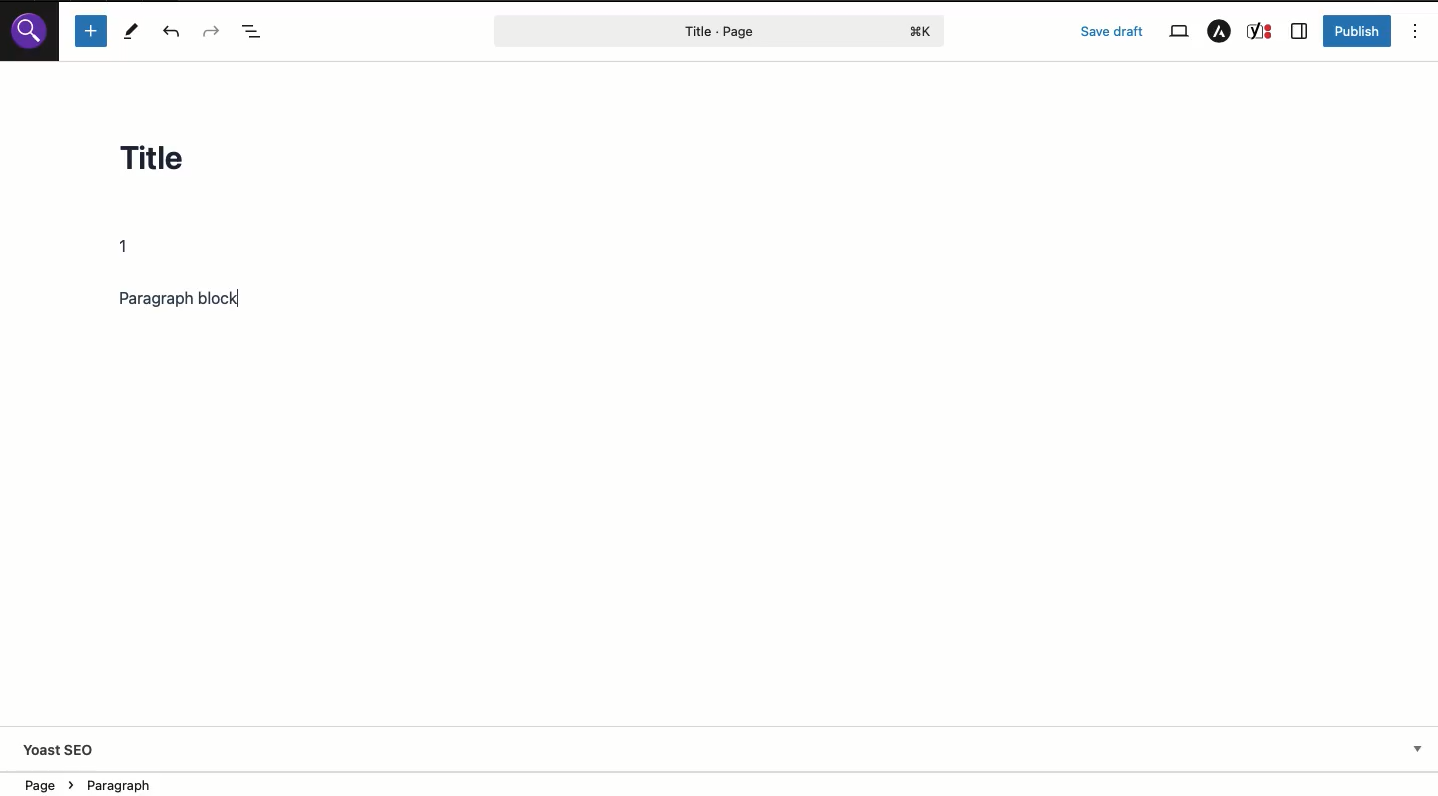 This screenshot has height=796, width=1438. What do you see at coordinates (254, 31) in the screenshot?
I see `Document overview` at bounding box center [254, 31].